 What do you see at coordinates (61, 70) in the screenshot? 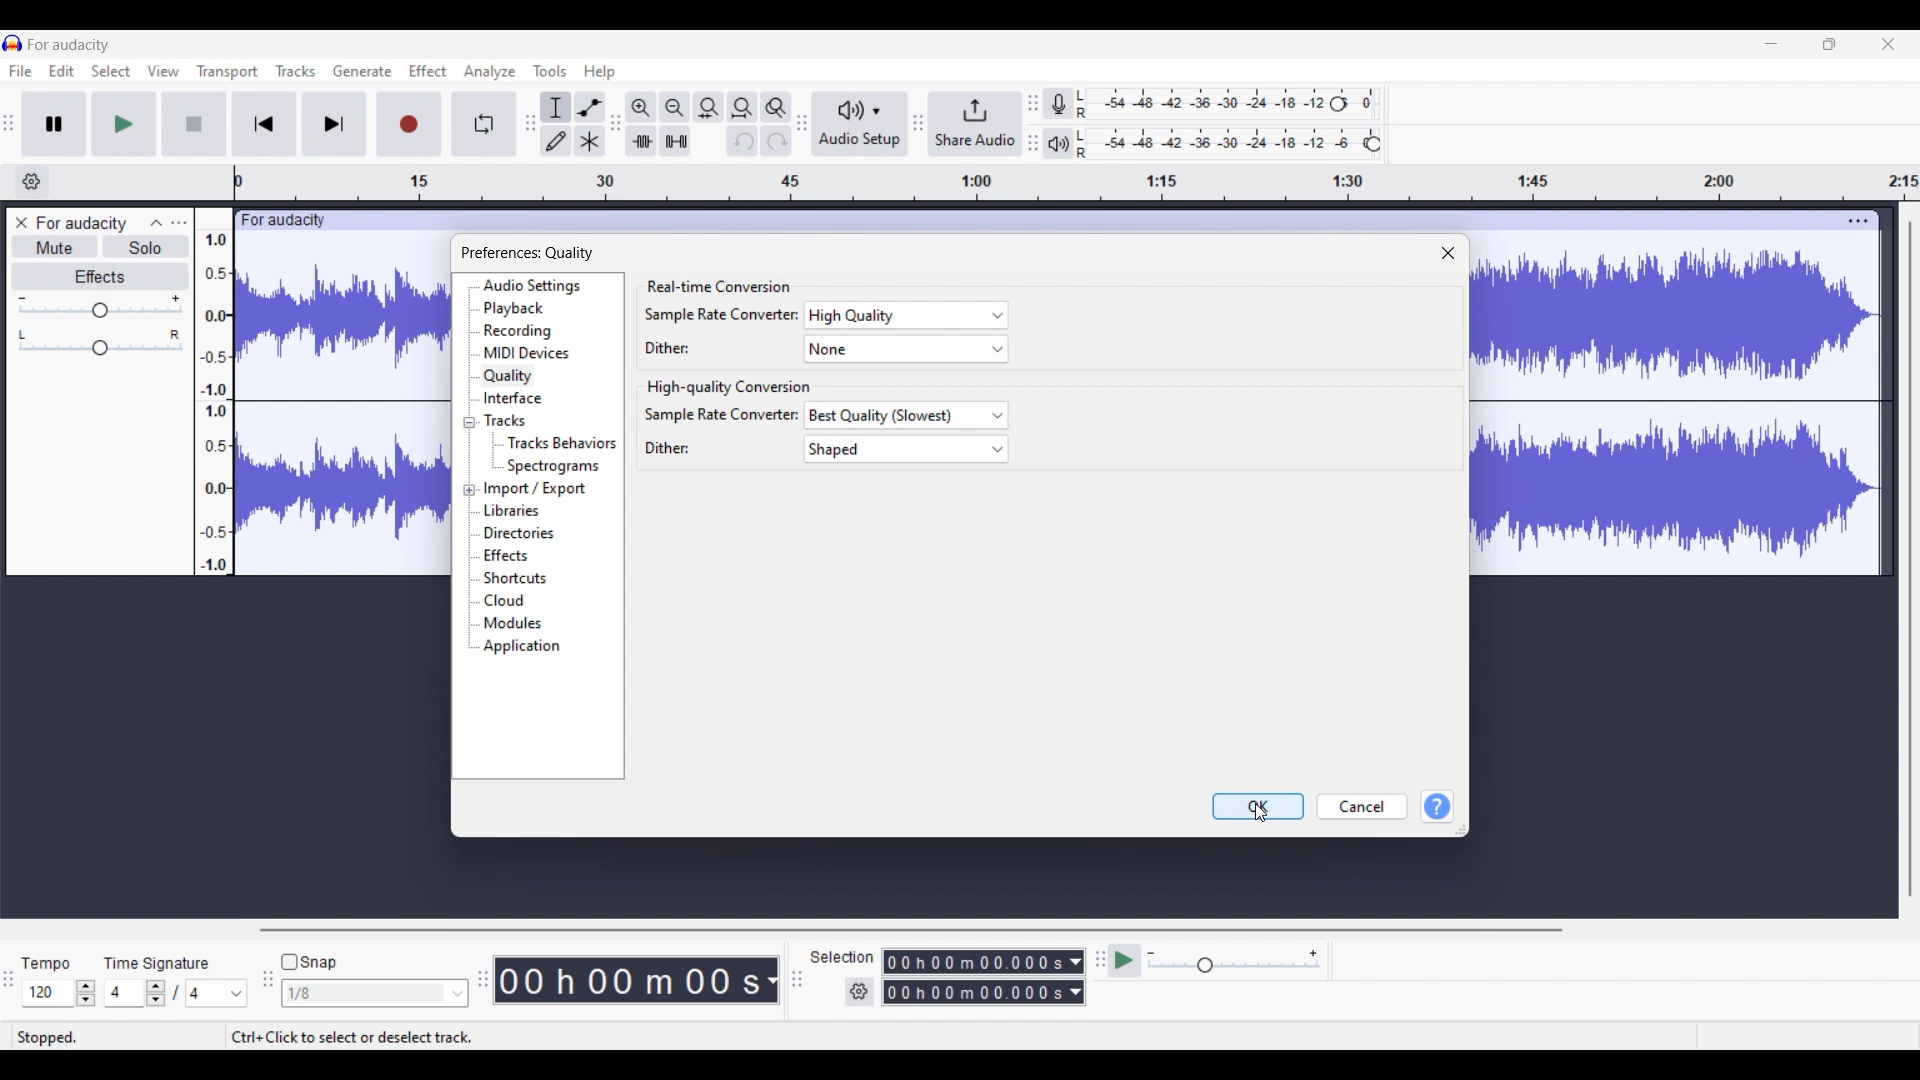
I see `Edit menu` at bounding box center [61, 70].